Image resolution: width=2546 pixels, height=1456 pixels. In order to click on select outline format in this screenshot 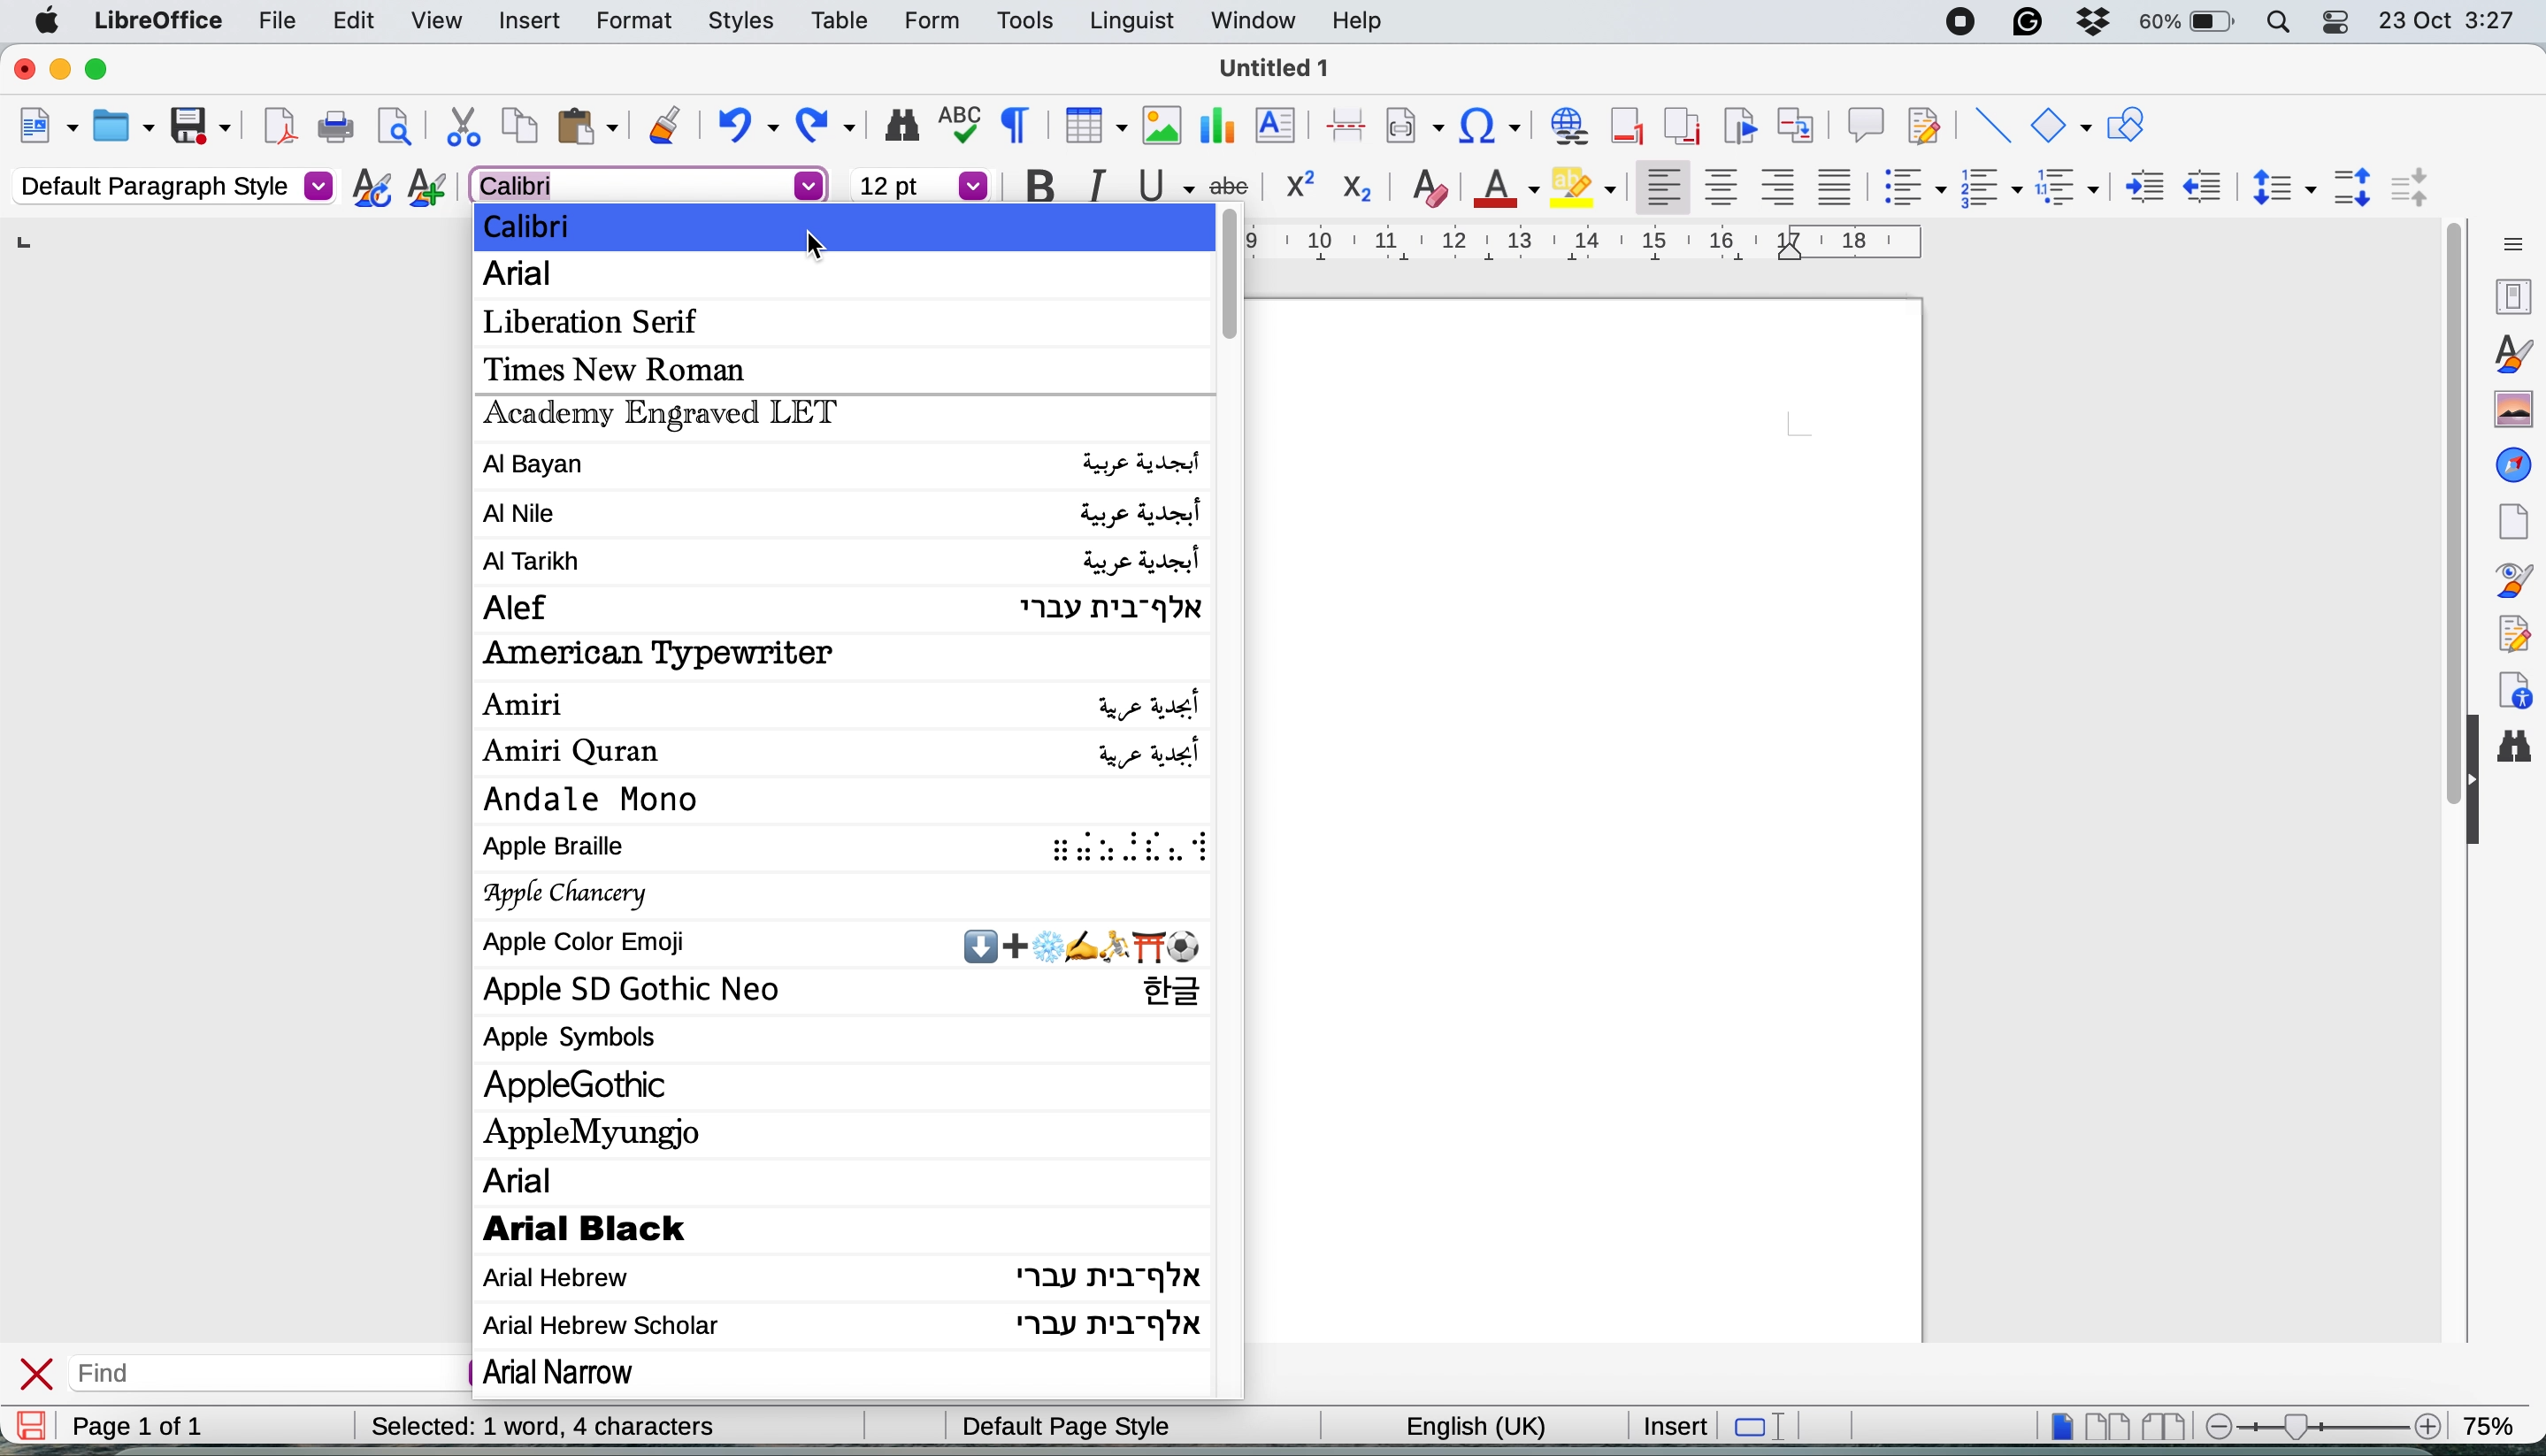, I will do `click(2068, 188)`.